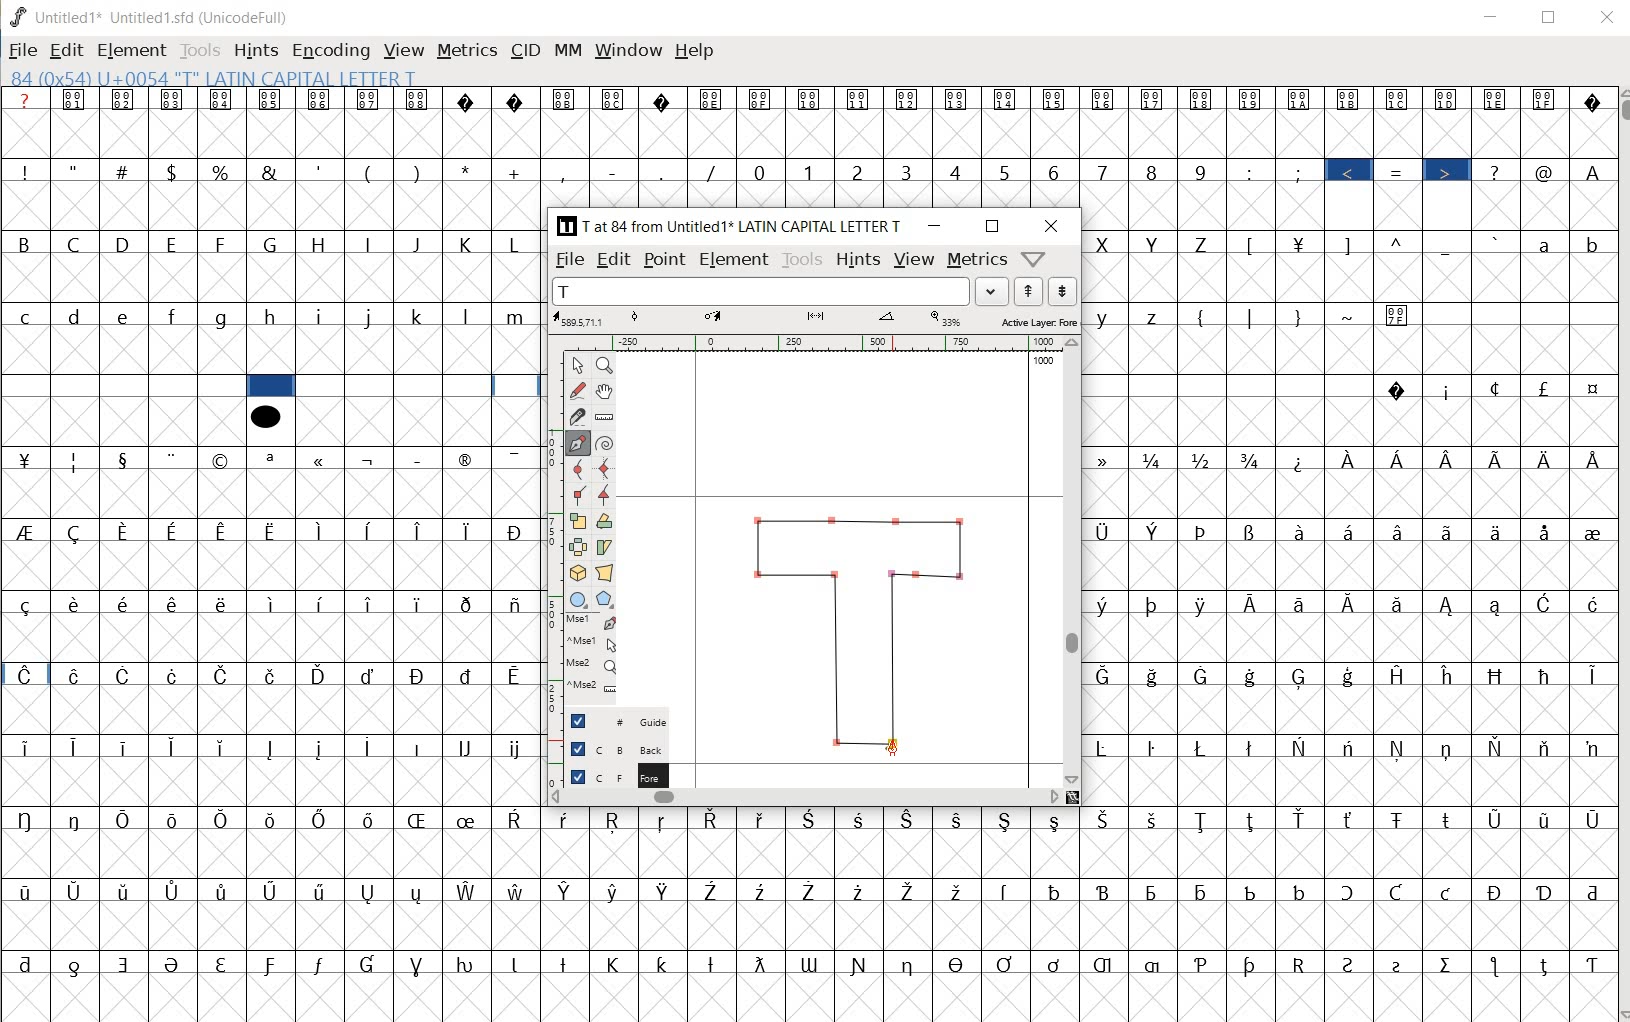 This screenshot has width=1630, height=1022. I want to click on Symbol, so click(320, 531).